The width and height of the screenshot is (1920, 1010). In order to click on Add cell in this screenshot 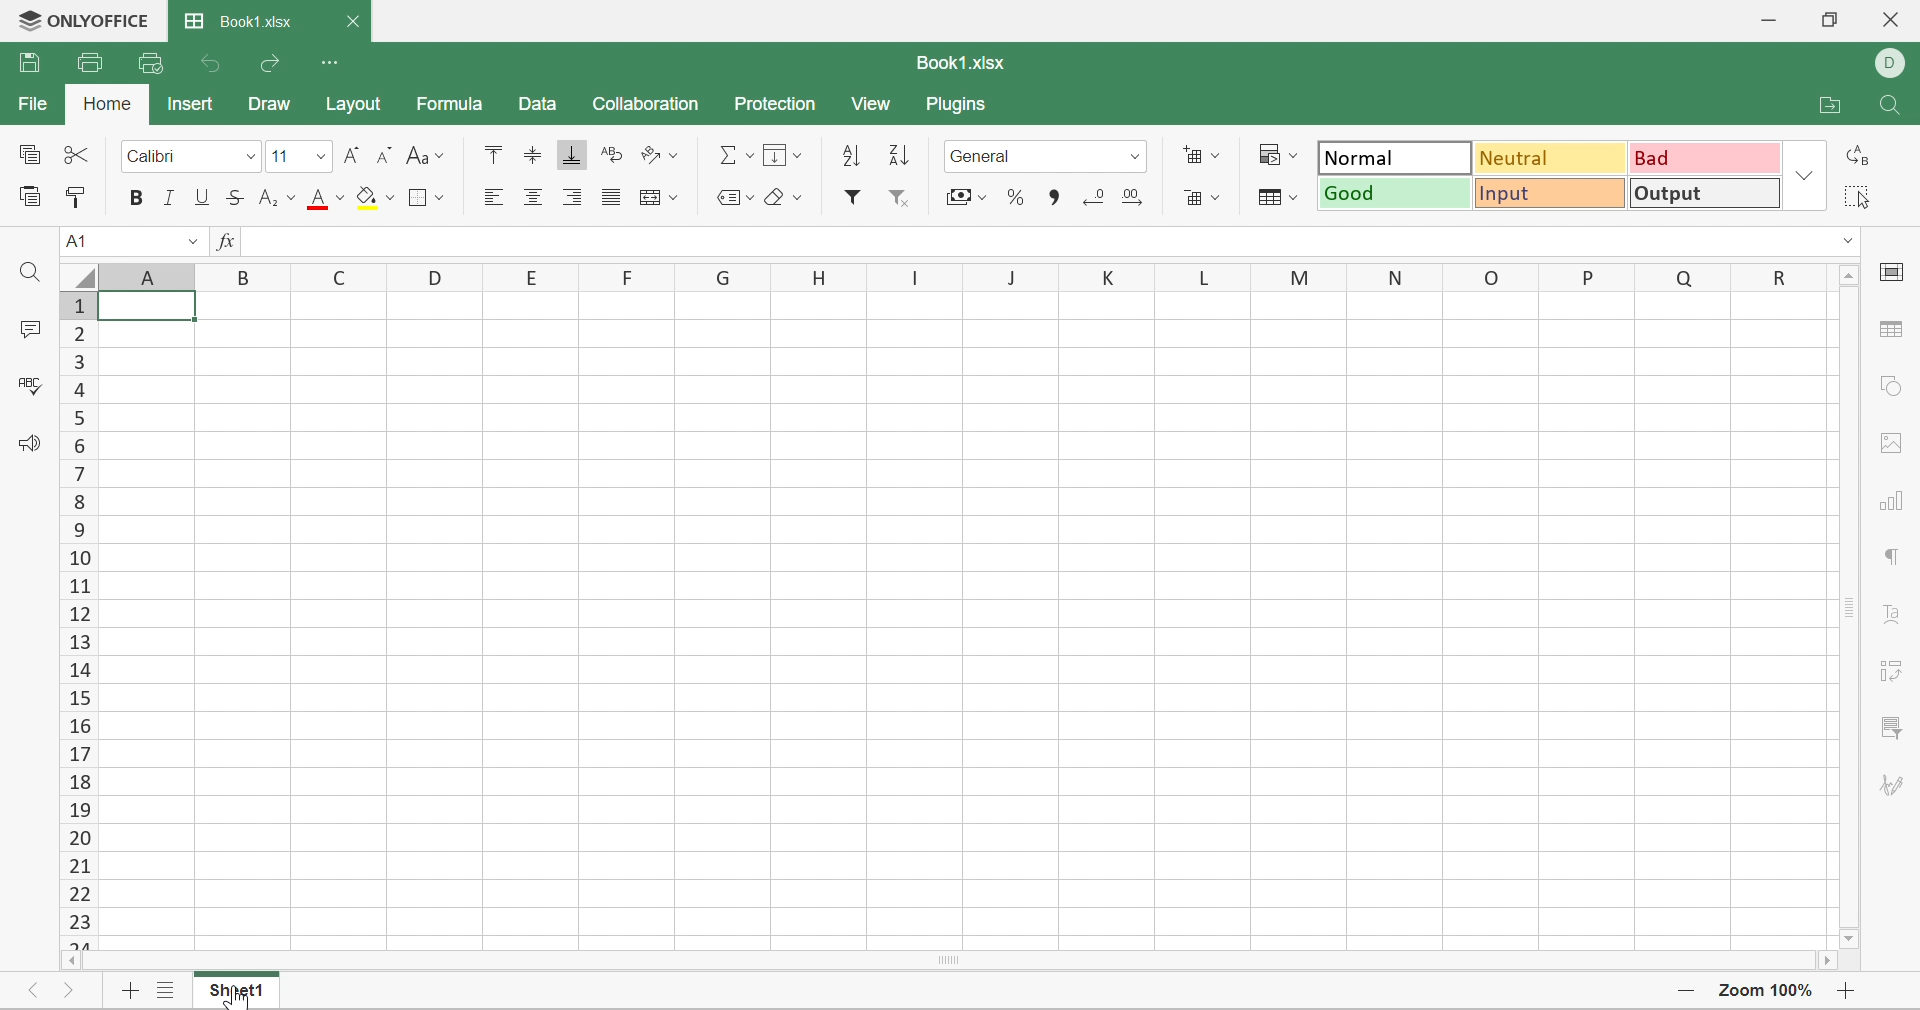, I will do `click(1199, 155)`.